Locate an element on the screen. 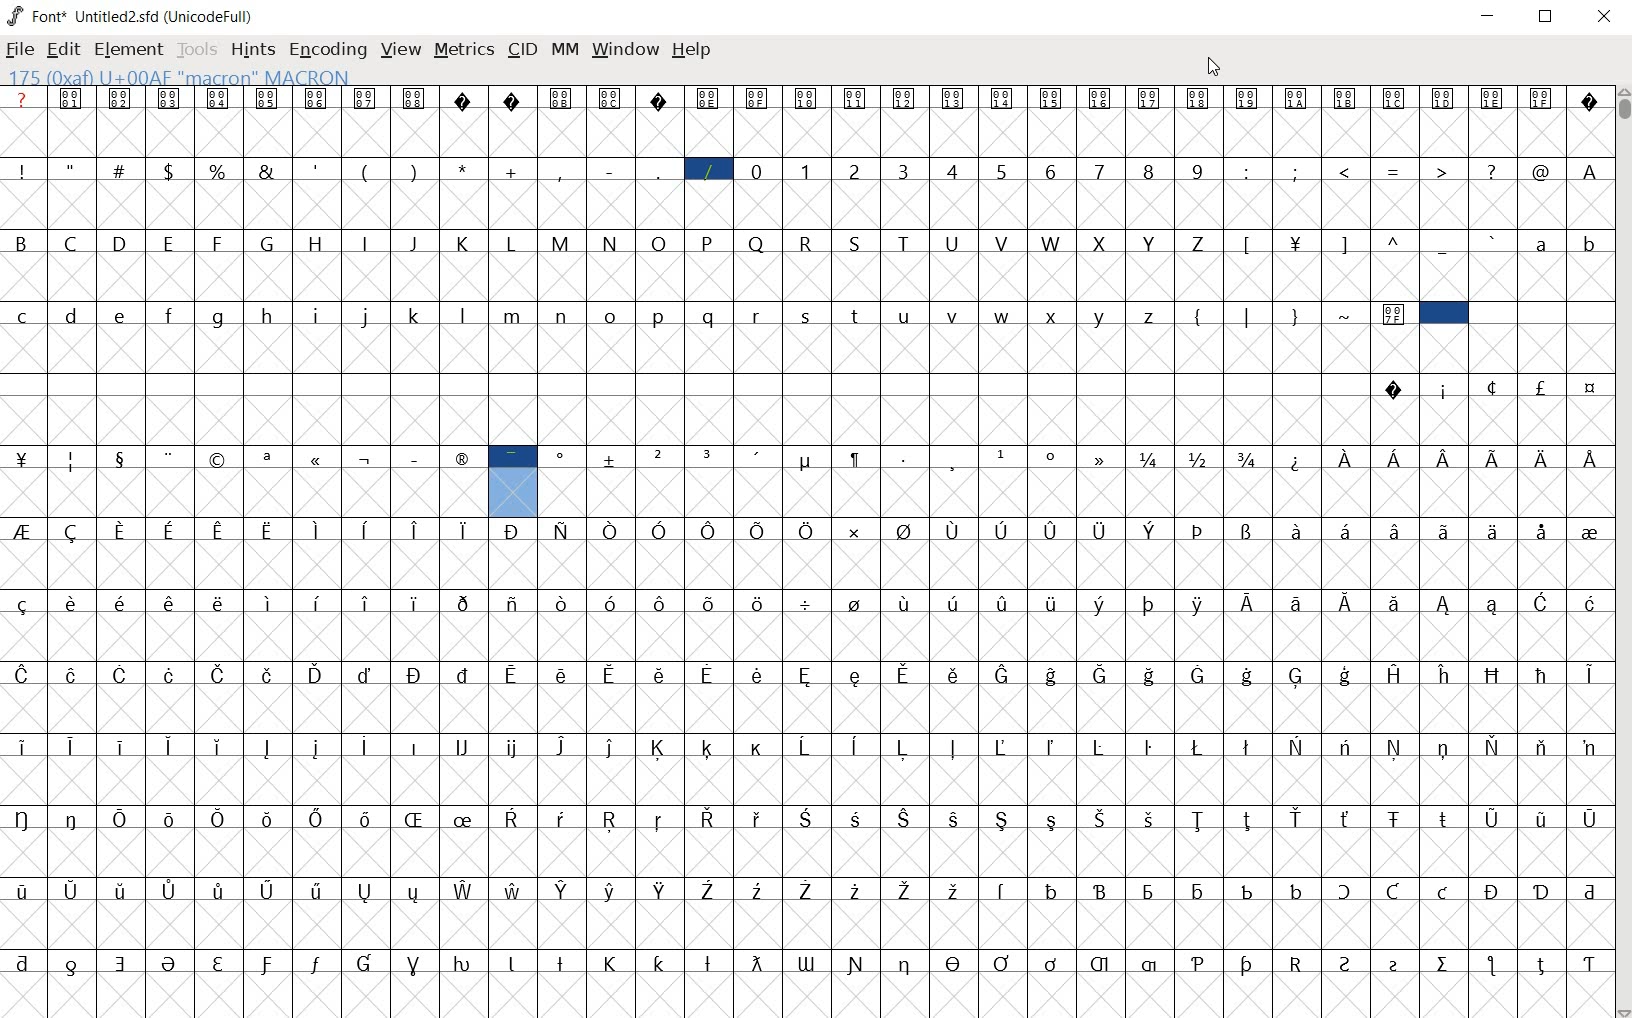 The width and height of the screenshot is (1632, 1018). MINIMIZE is located at coordinates (1488, 15).